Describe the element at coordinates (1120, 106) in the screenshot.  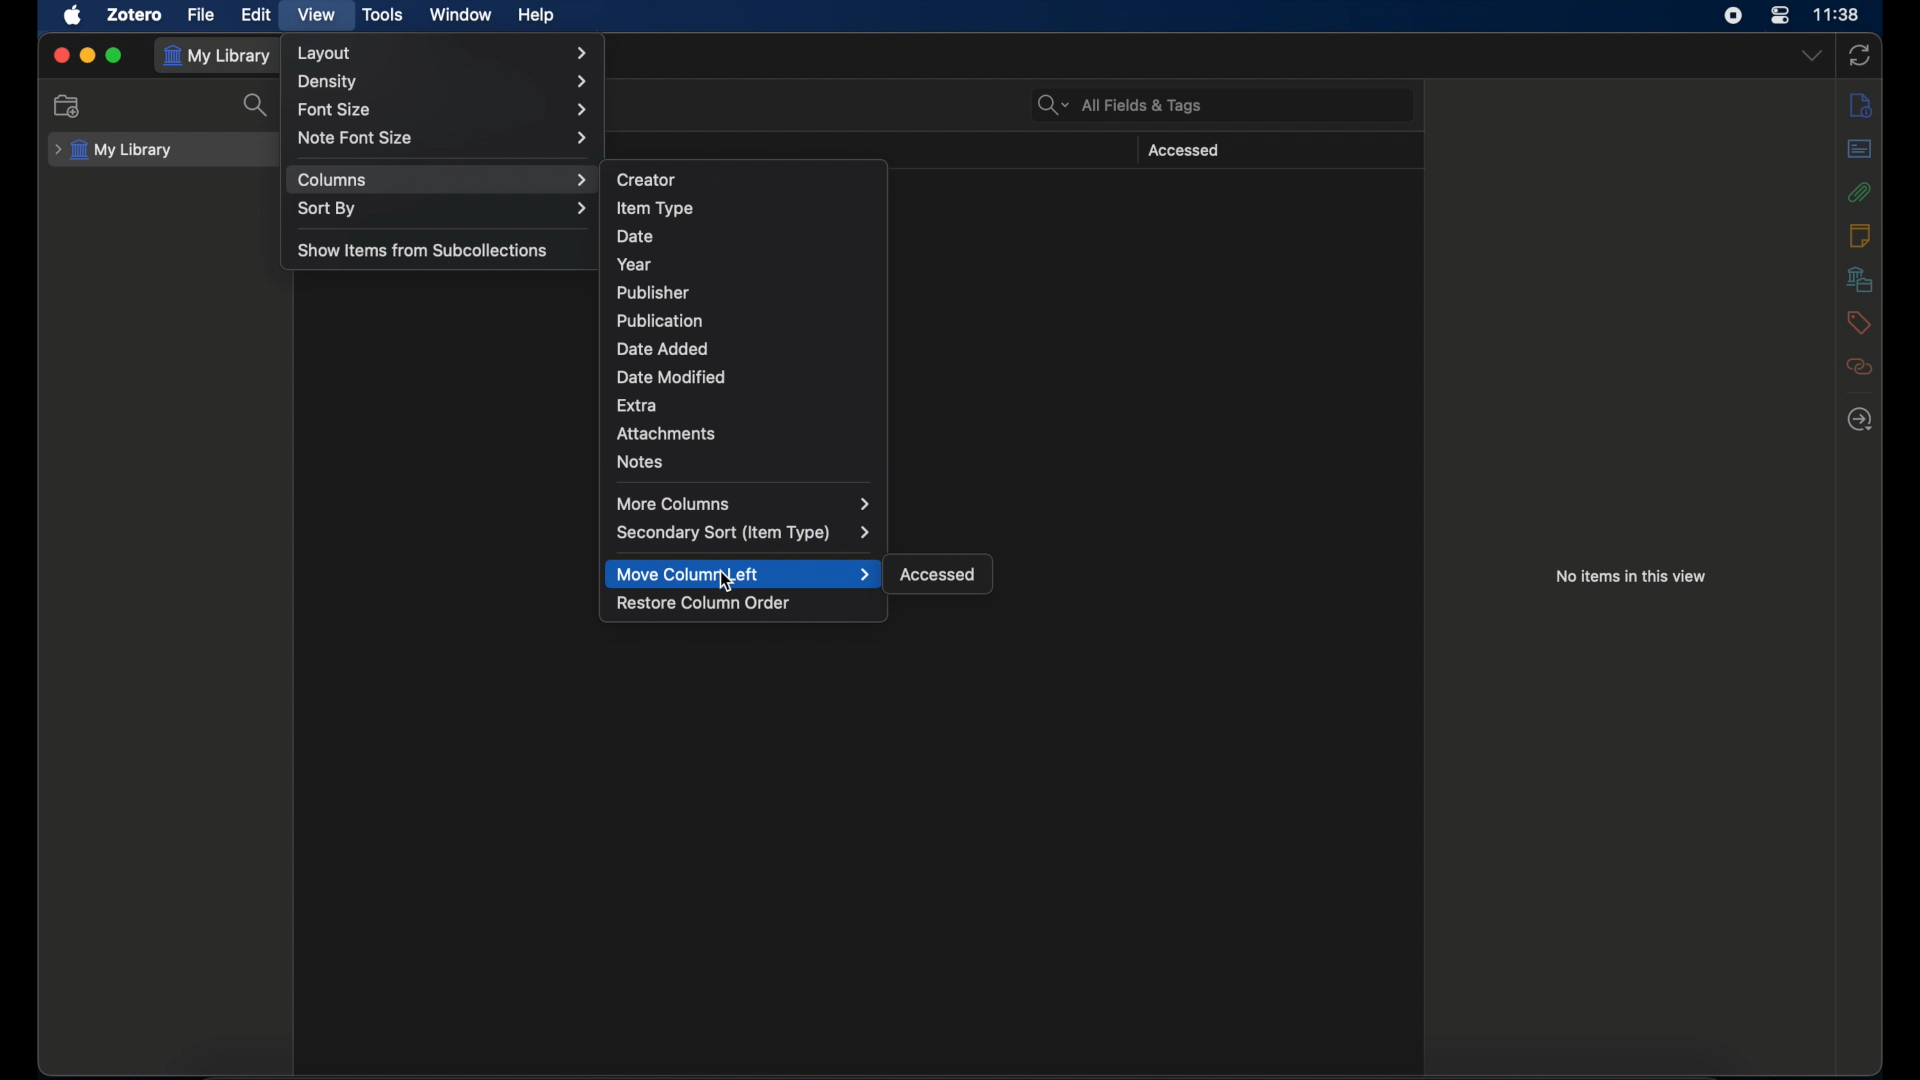
I see `search bar` at that location.